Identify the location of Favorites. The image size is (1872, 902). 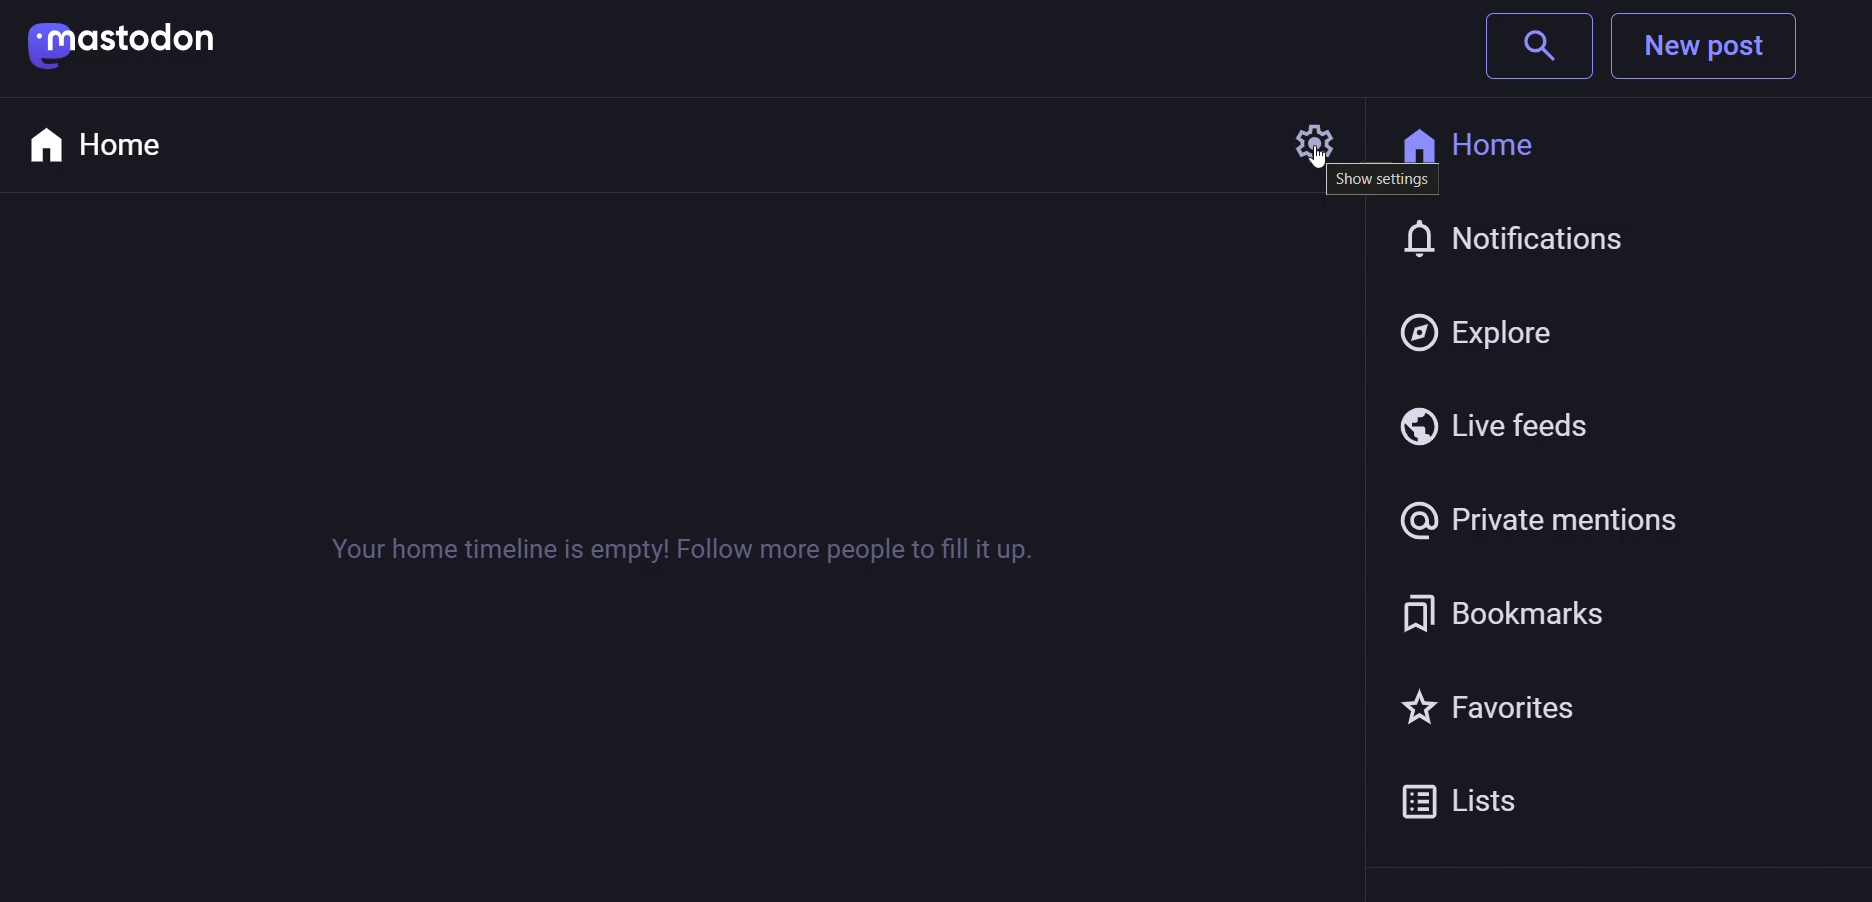
(1521, 712).